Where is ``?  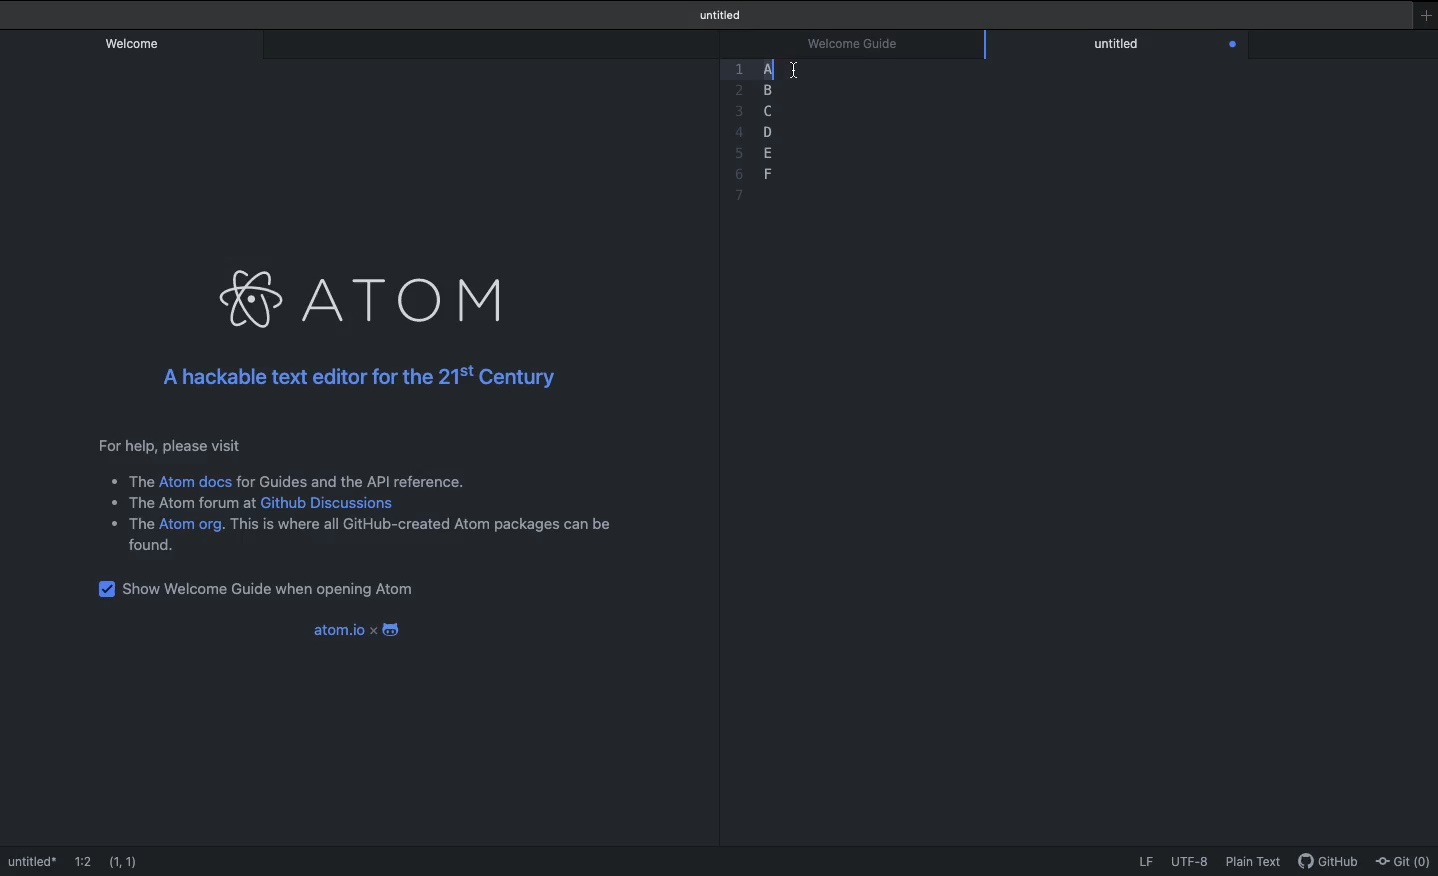
 is located at coordinates (735, 91).